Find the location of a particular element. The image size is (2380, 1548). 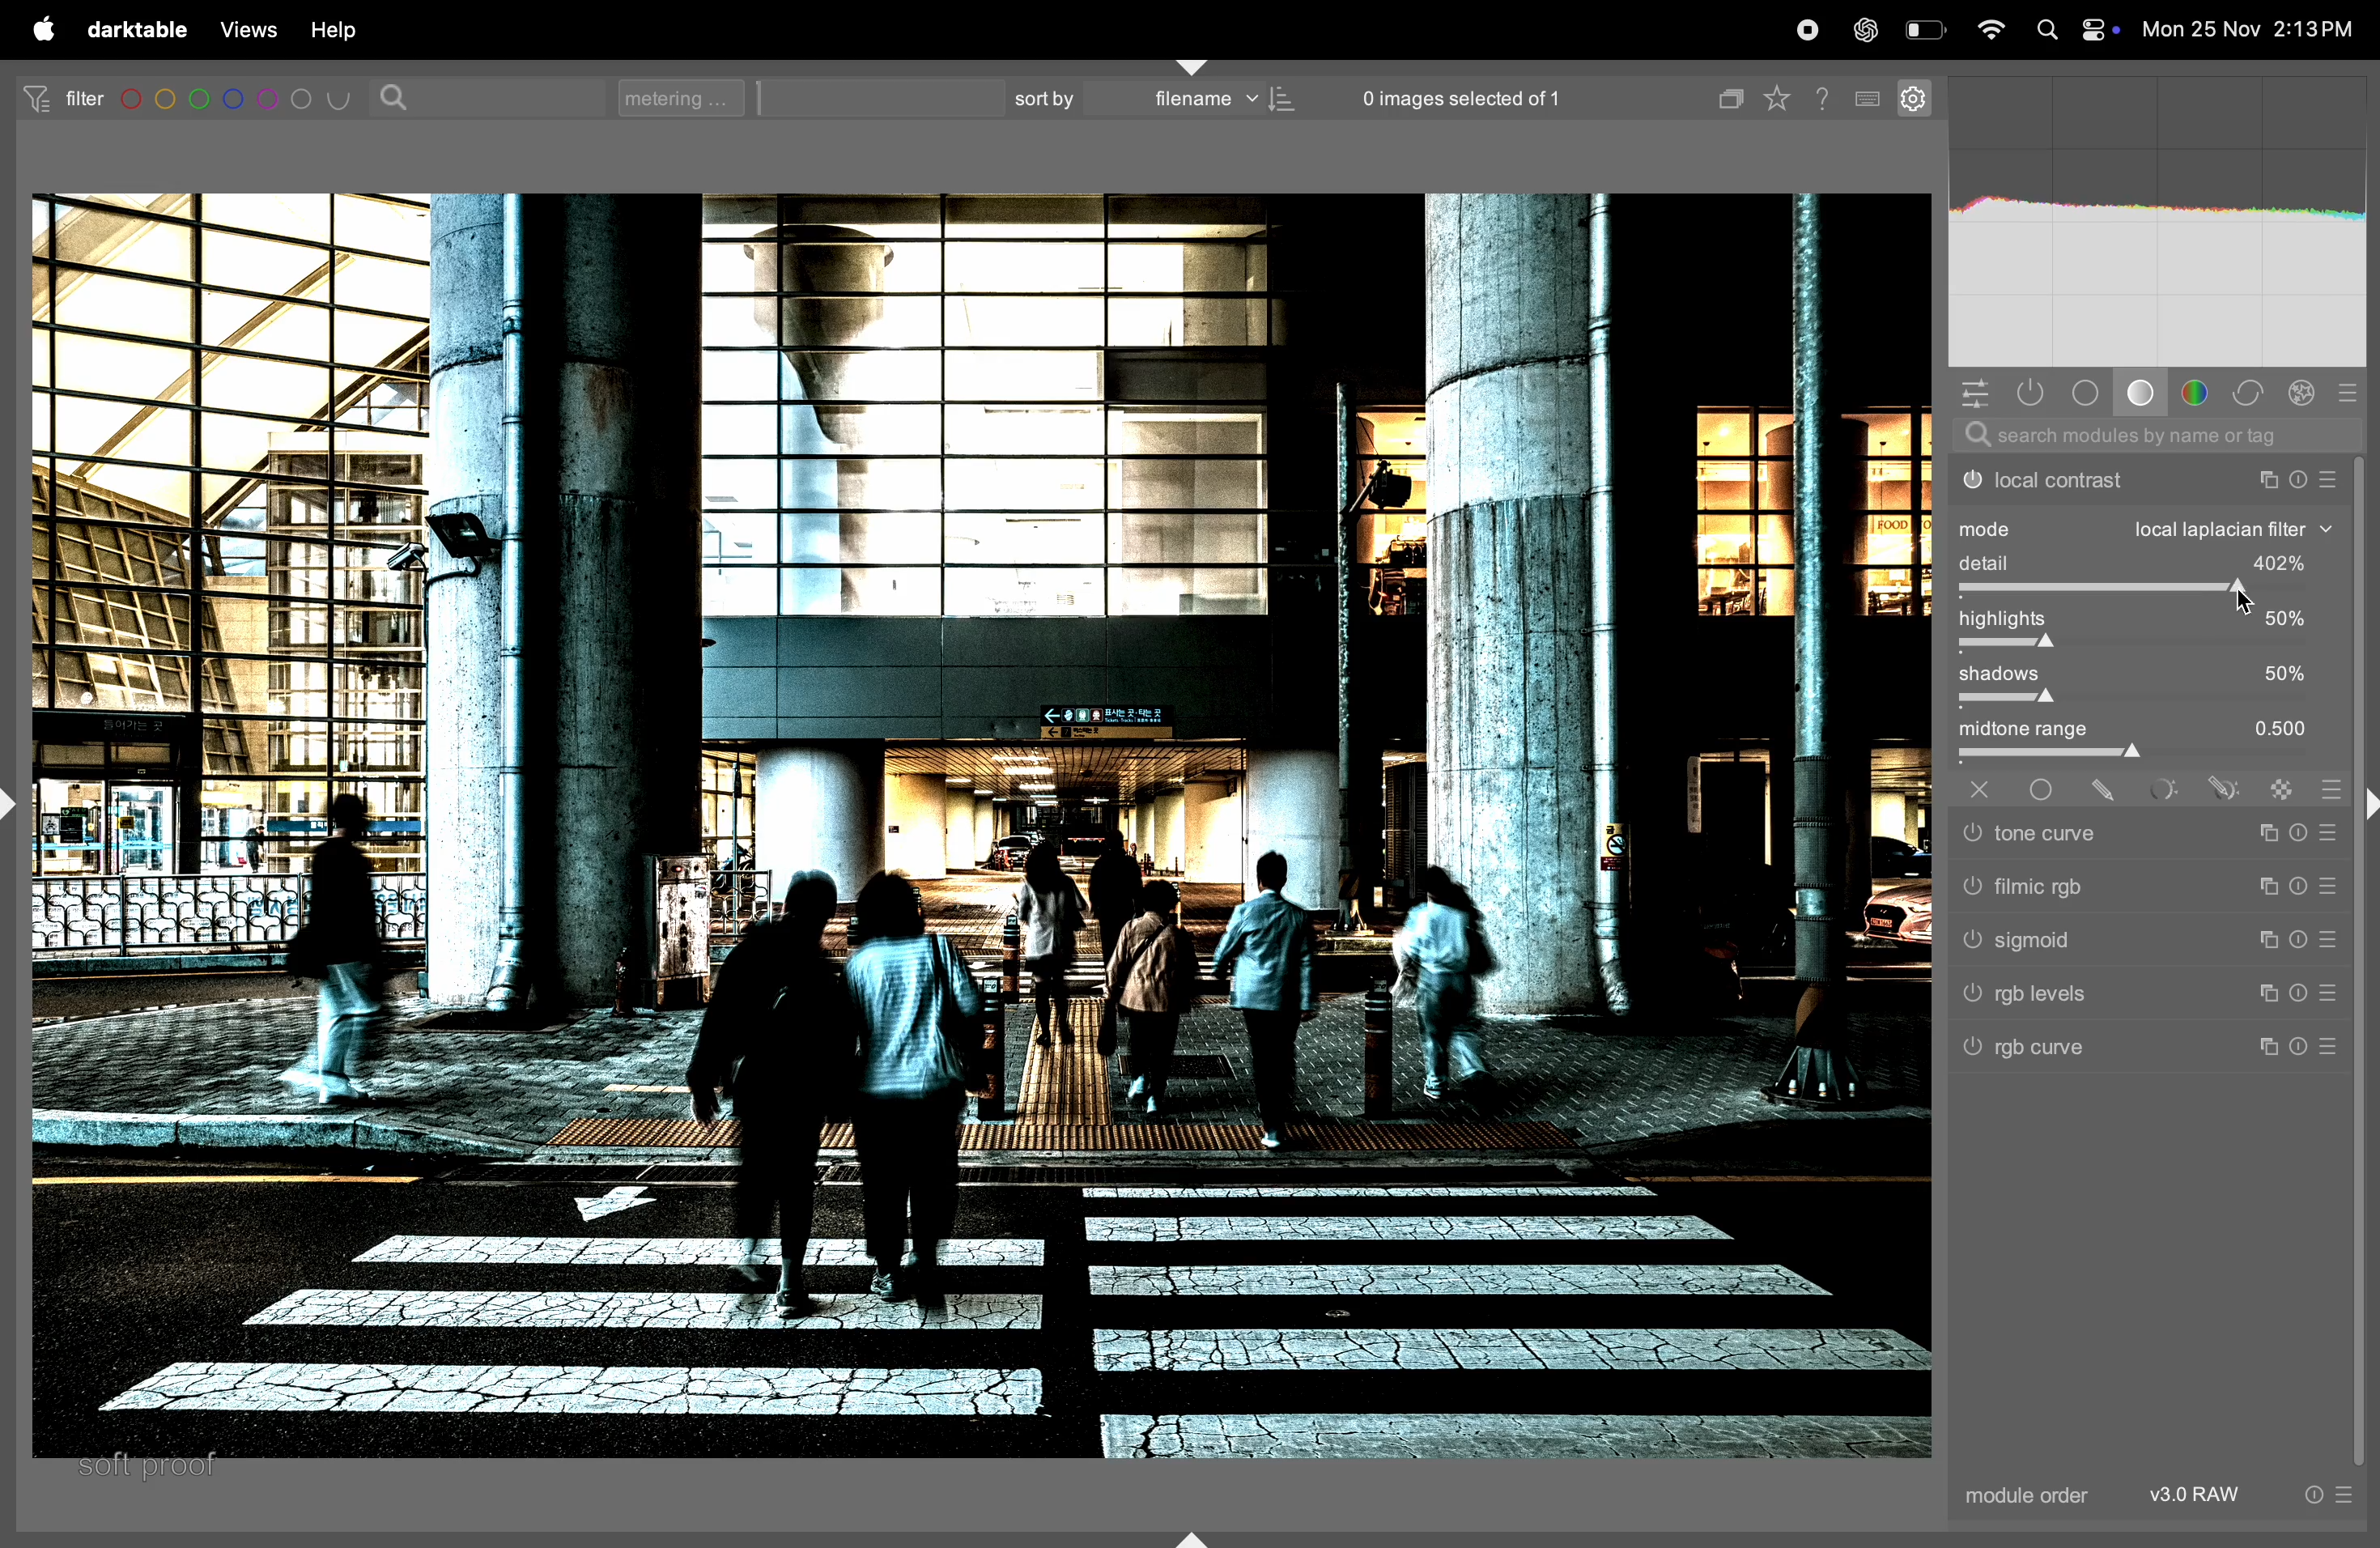

filmic rgb is located at coordinates (2137, 886).